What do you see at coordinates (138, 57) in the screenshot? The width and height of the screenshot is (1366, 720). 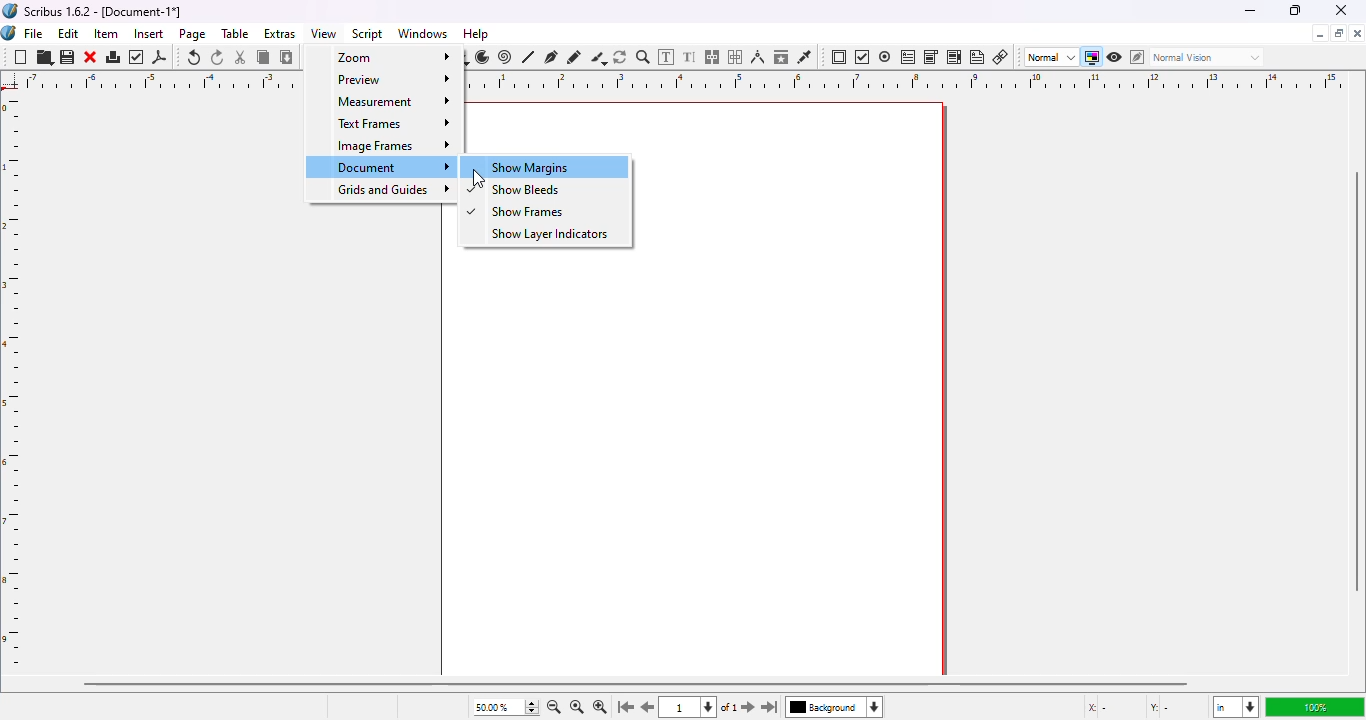 I see `preflight verifier` at bounding box center [138, 57].